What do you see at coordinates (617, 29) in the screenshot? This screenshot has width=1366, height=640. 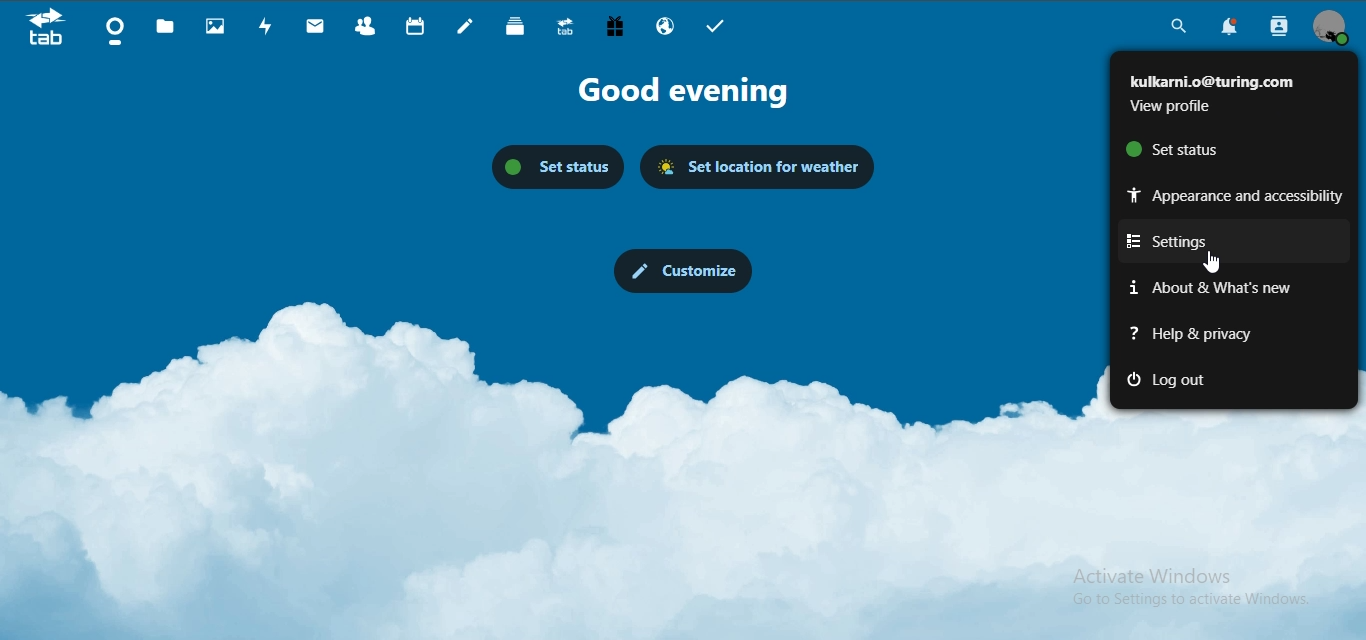 I see `free trial` at bounding box center [617, 29].